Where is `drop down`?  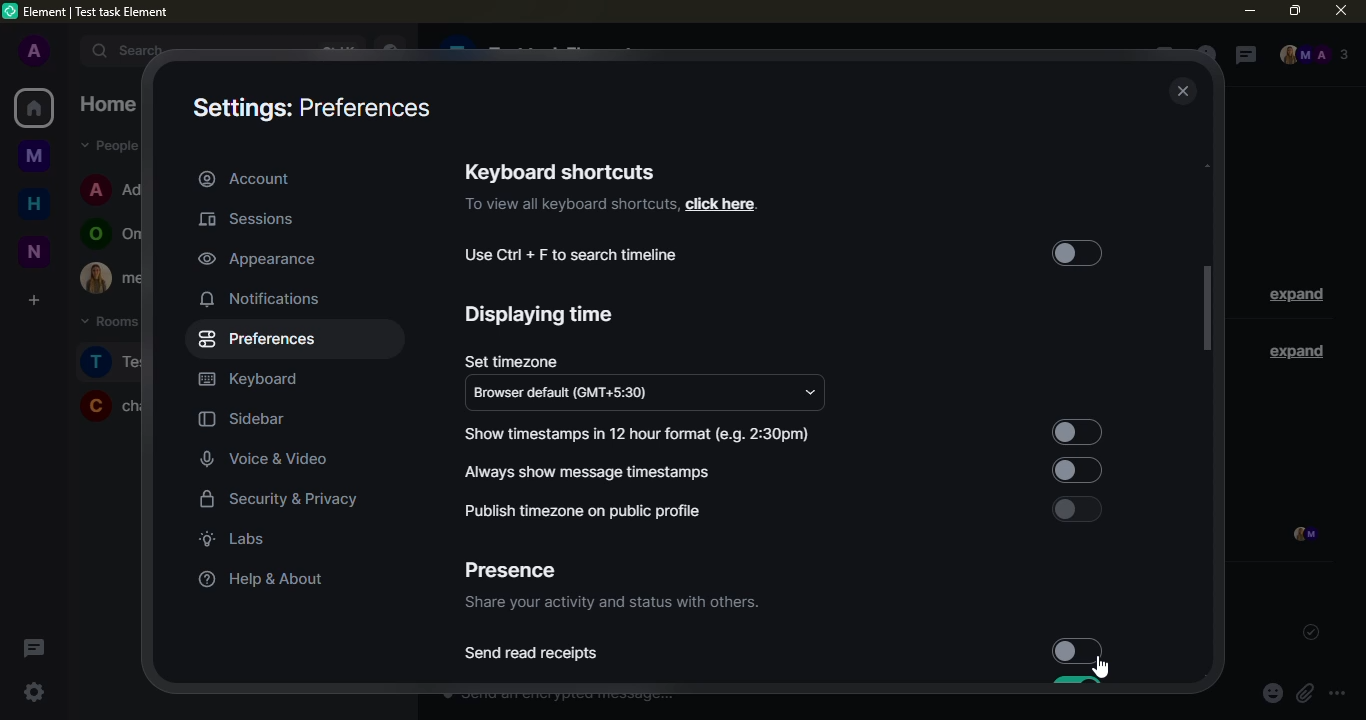 drop down is located at coordinates (810, 393).